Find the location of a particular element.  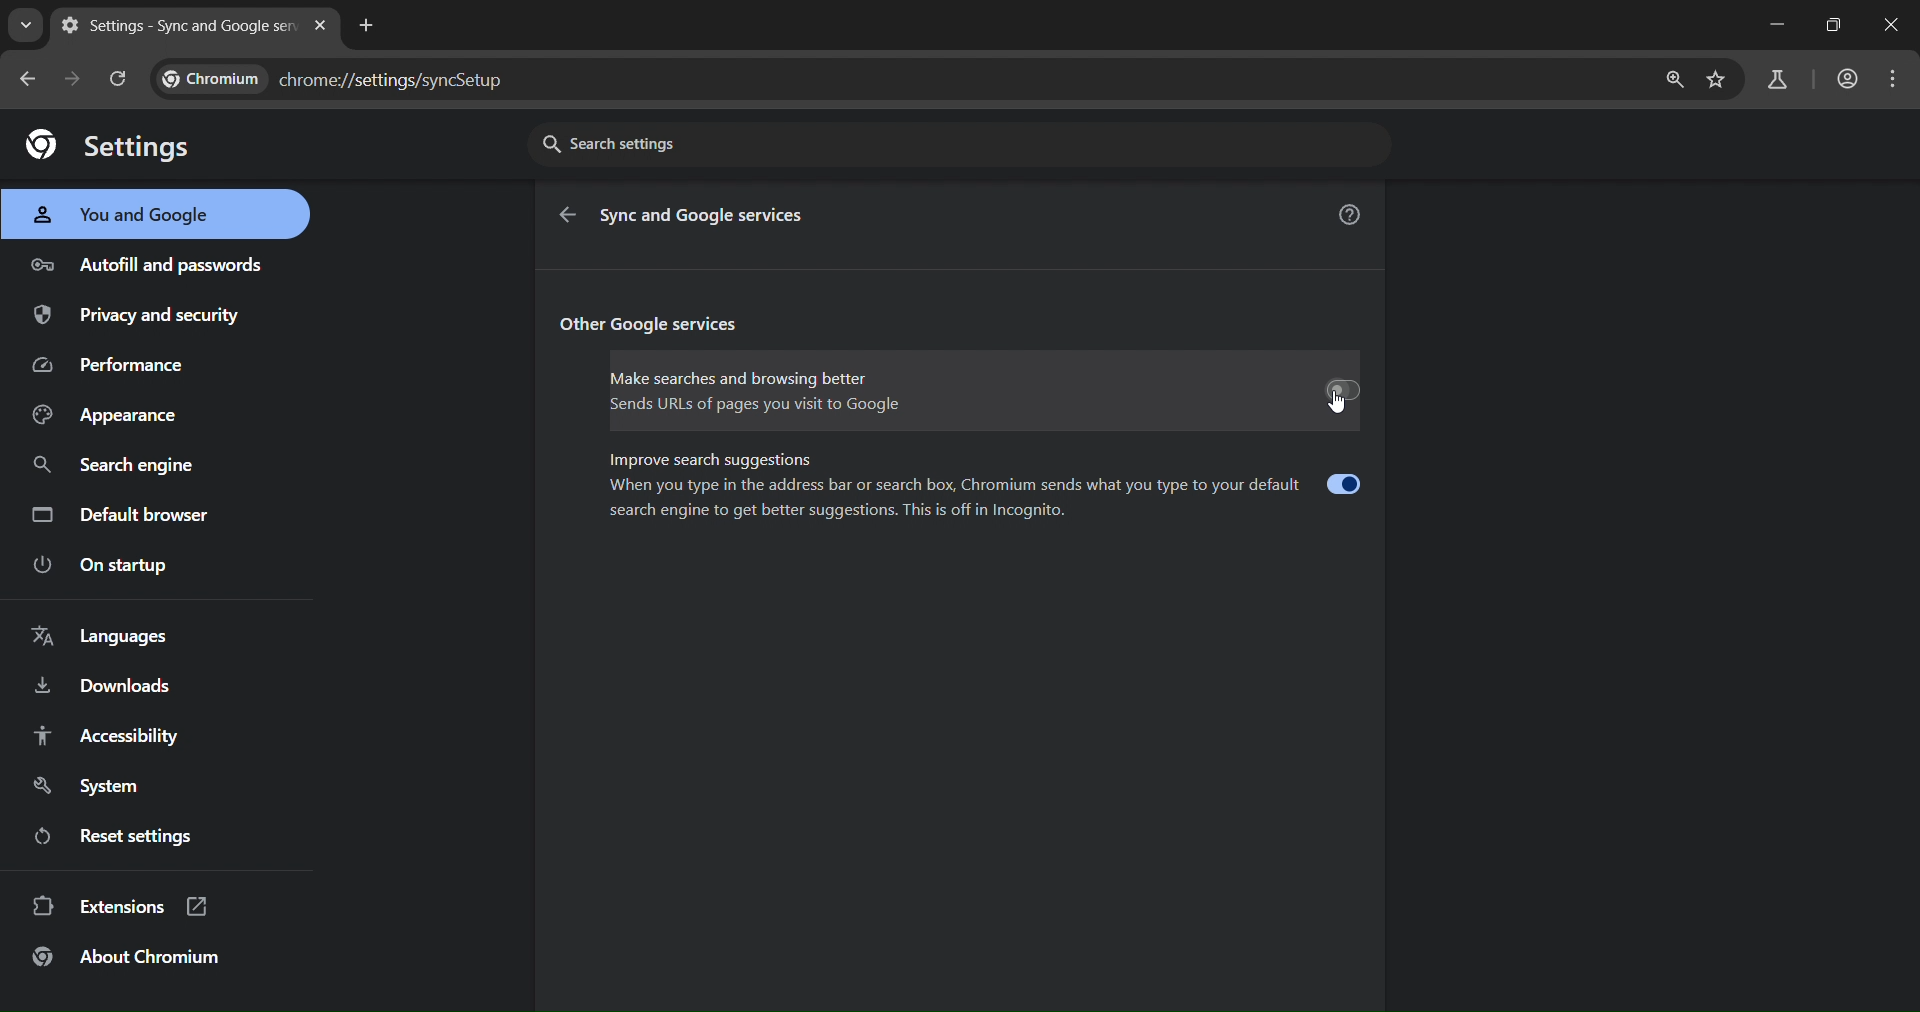

search tabs is located at coordinates (25, 25).